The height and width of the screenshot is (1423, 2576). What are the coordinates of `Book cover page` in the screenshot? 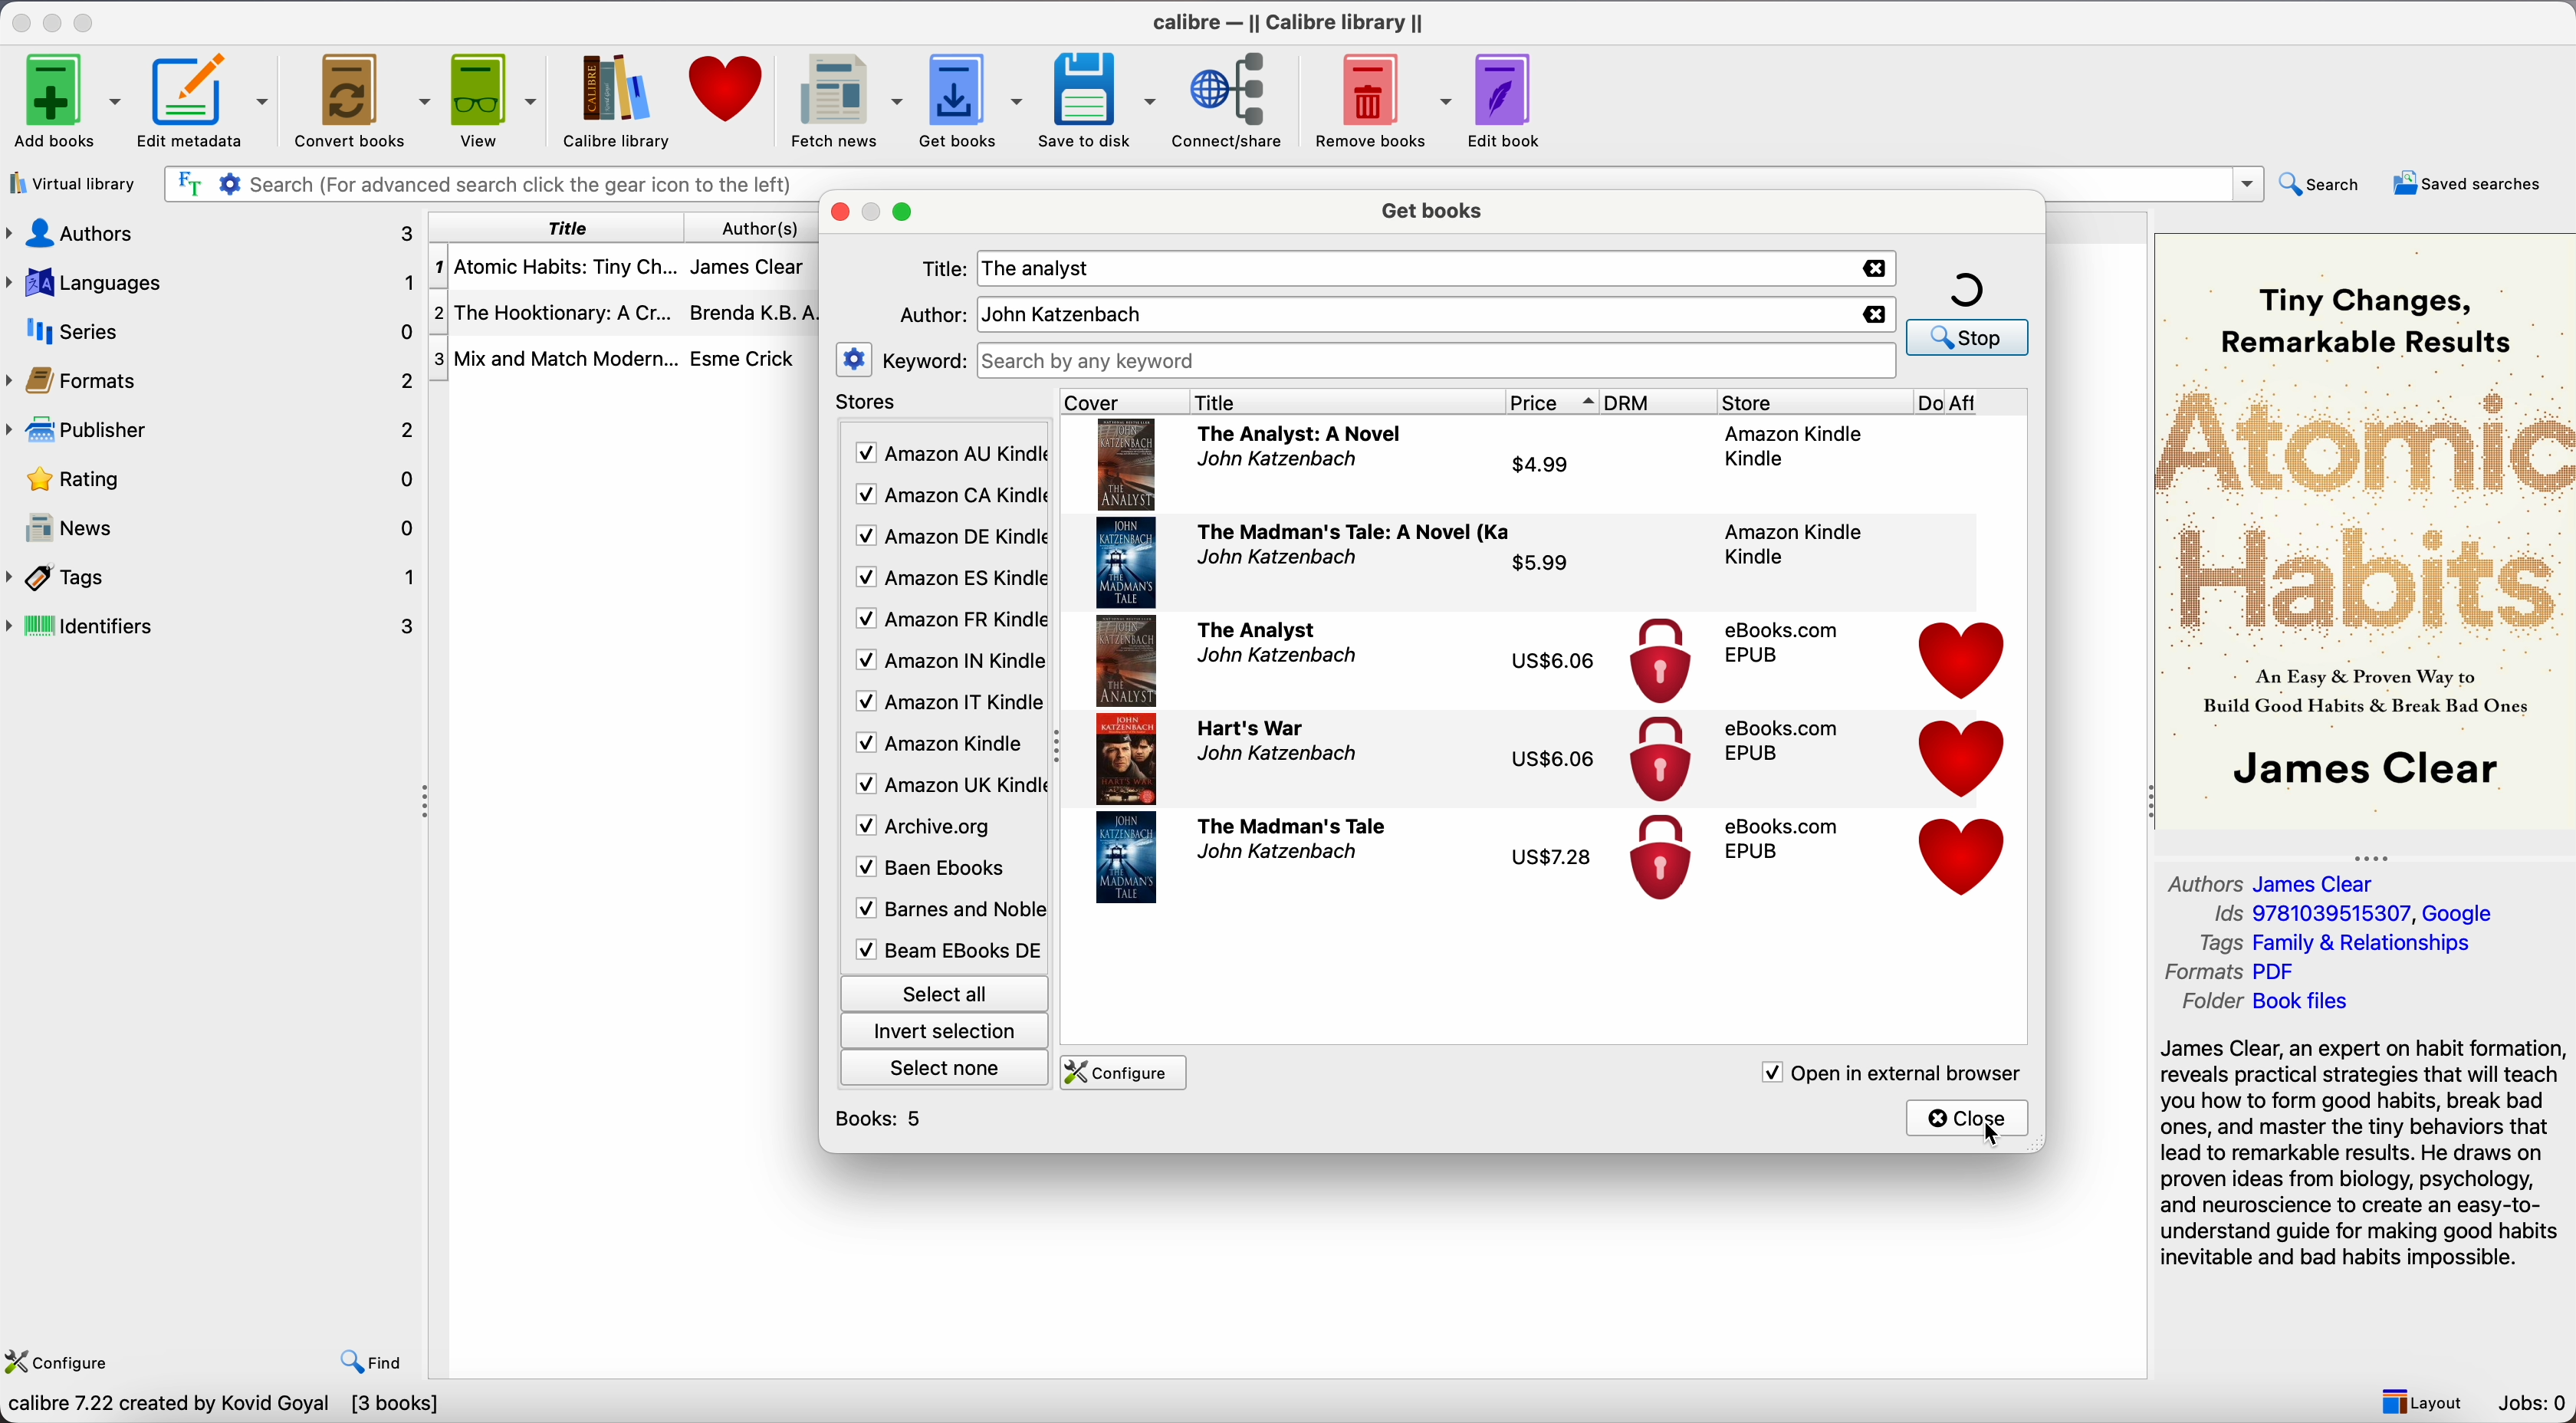 It's located at (1126, 760).